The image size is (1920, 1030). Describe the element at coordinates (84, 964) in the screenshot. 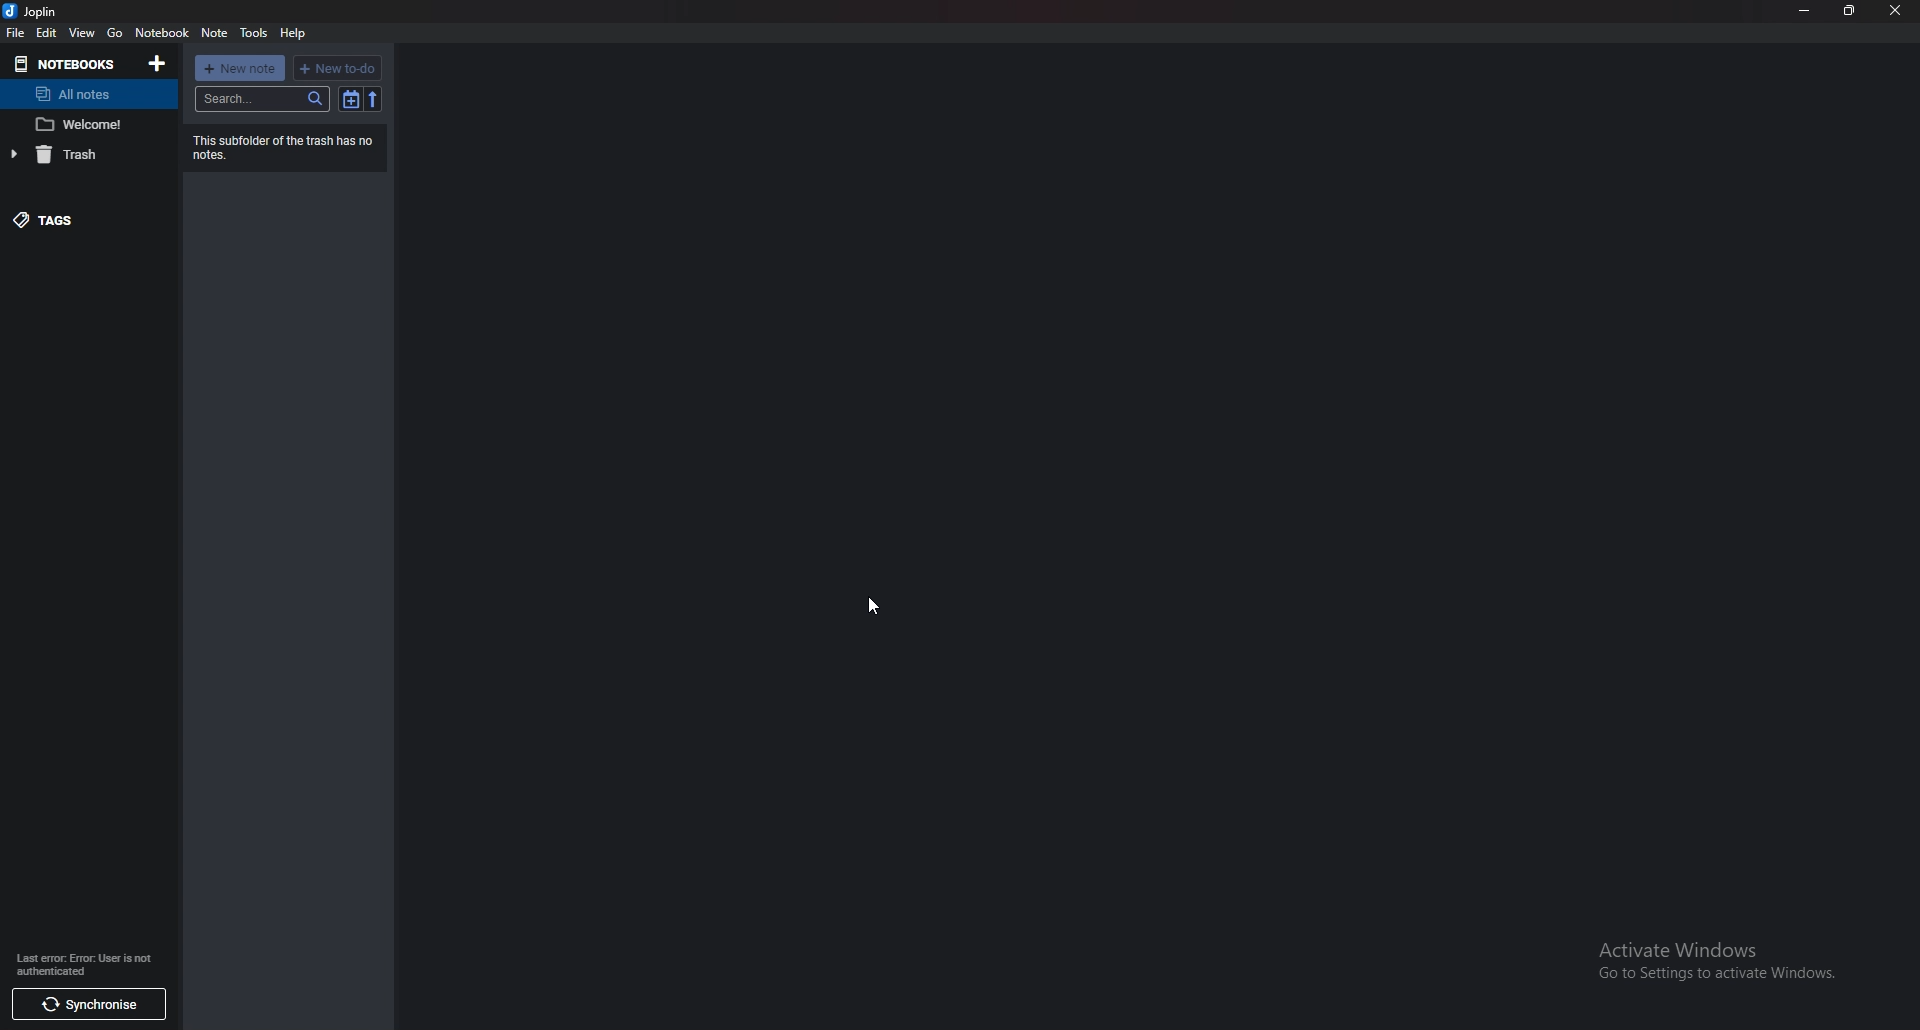

I see `info` at that location.